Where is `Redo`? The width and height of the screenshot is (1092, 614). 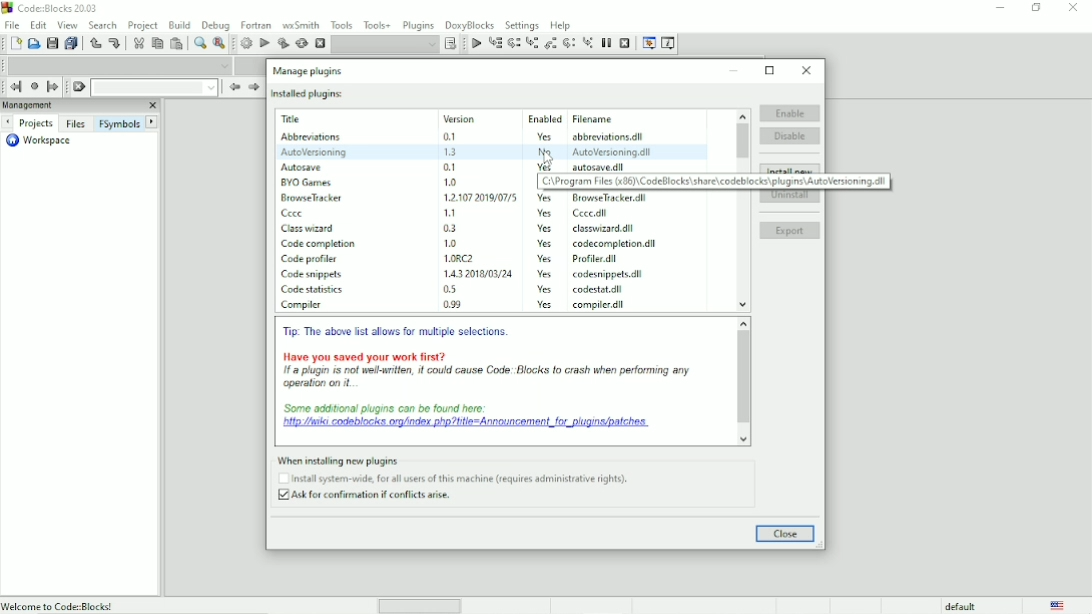 Redo is located at coordinates (115, 44).